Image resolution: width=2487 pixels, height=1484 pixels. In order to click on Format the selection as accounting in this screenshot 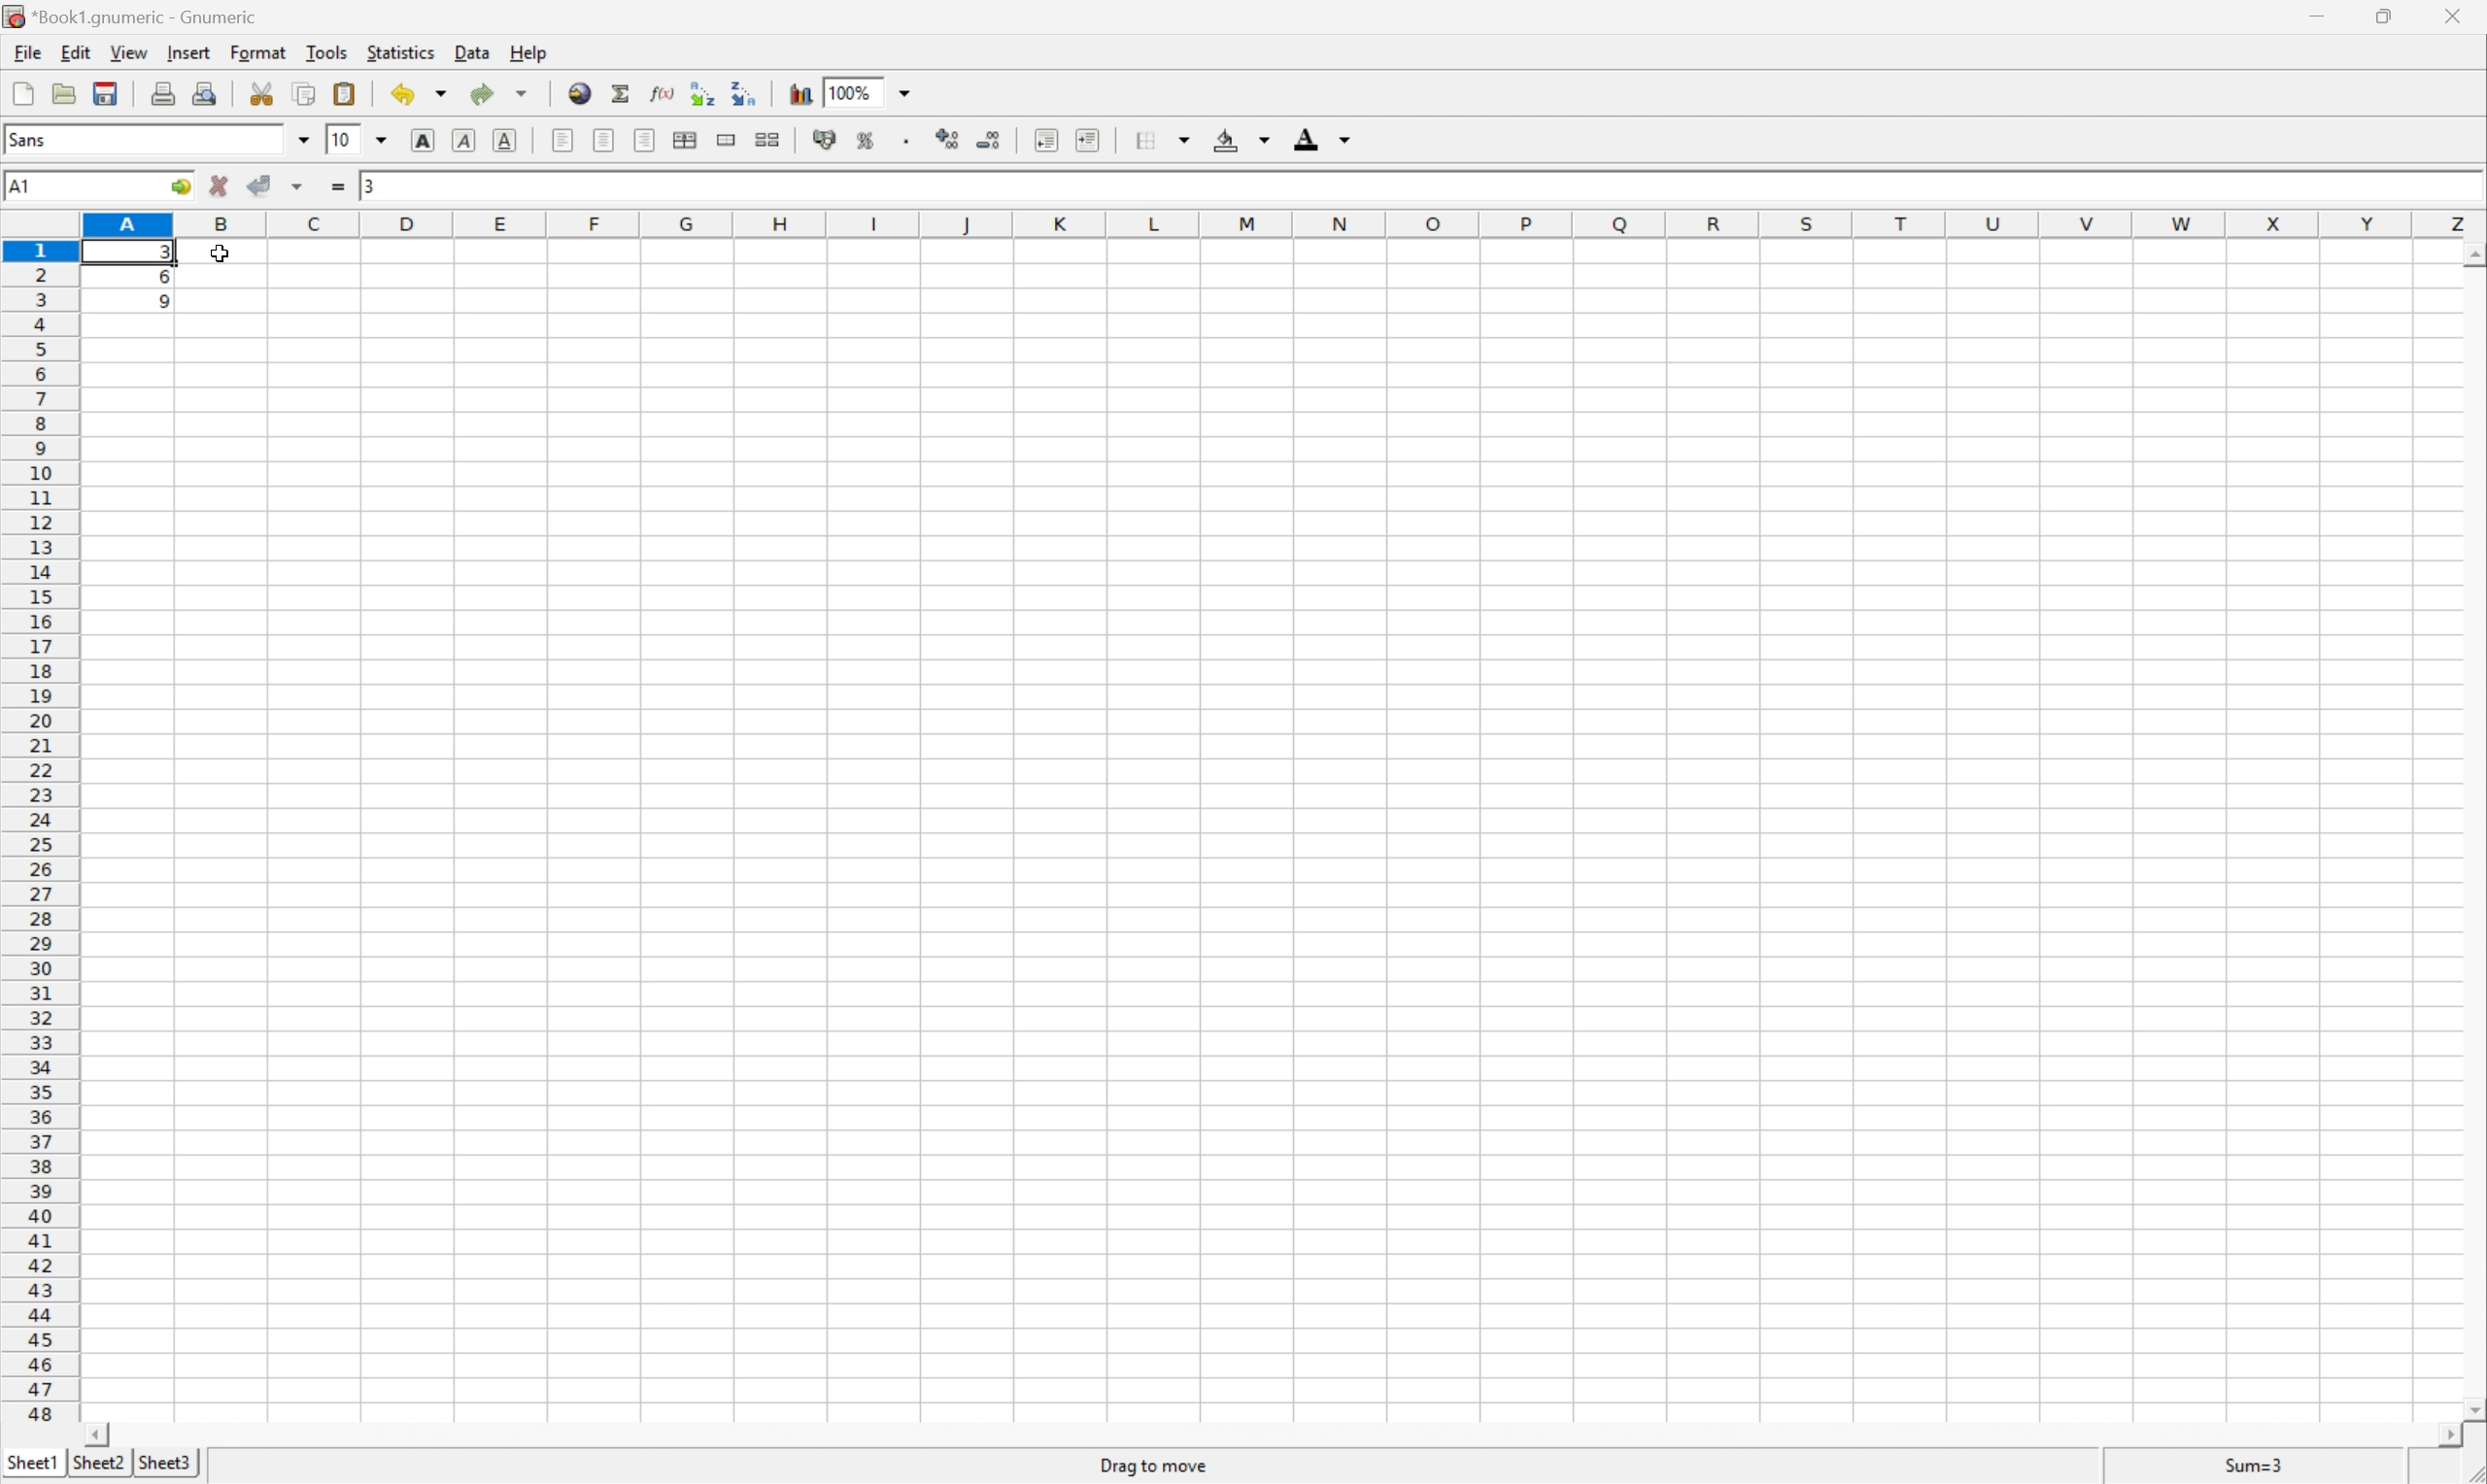, I will do `click(824, 137)`.